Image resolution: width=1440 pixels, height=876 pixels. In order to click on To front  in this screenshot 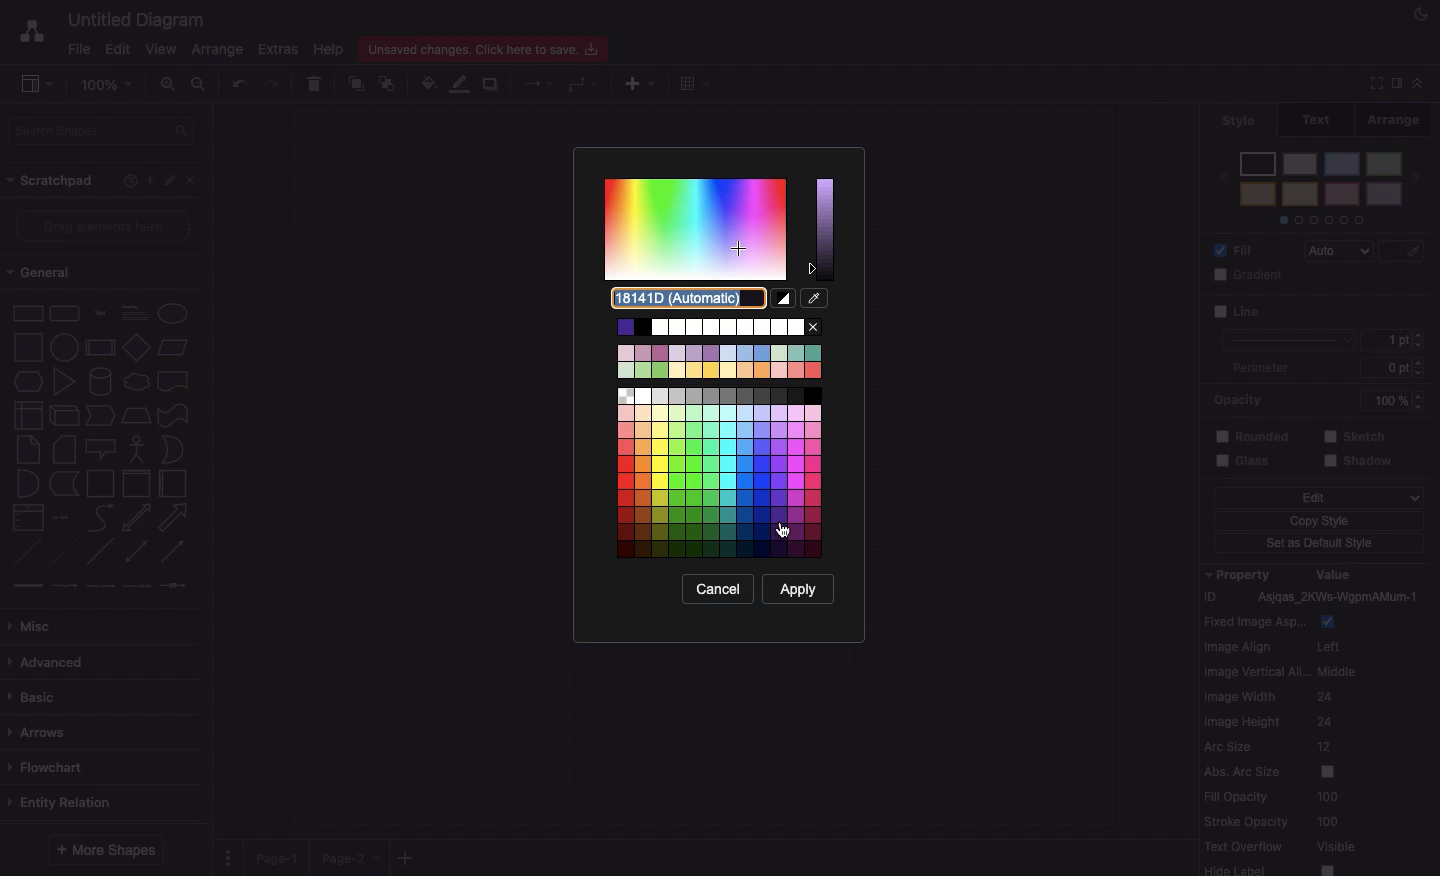, I will do `click(355, 81)`.